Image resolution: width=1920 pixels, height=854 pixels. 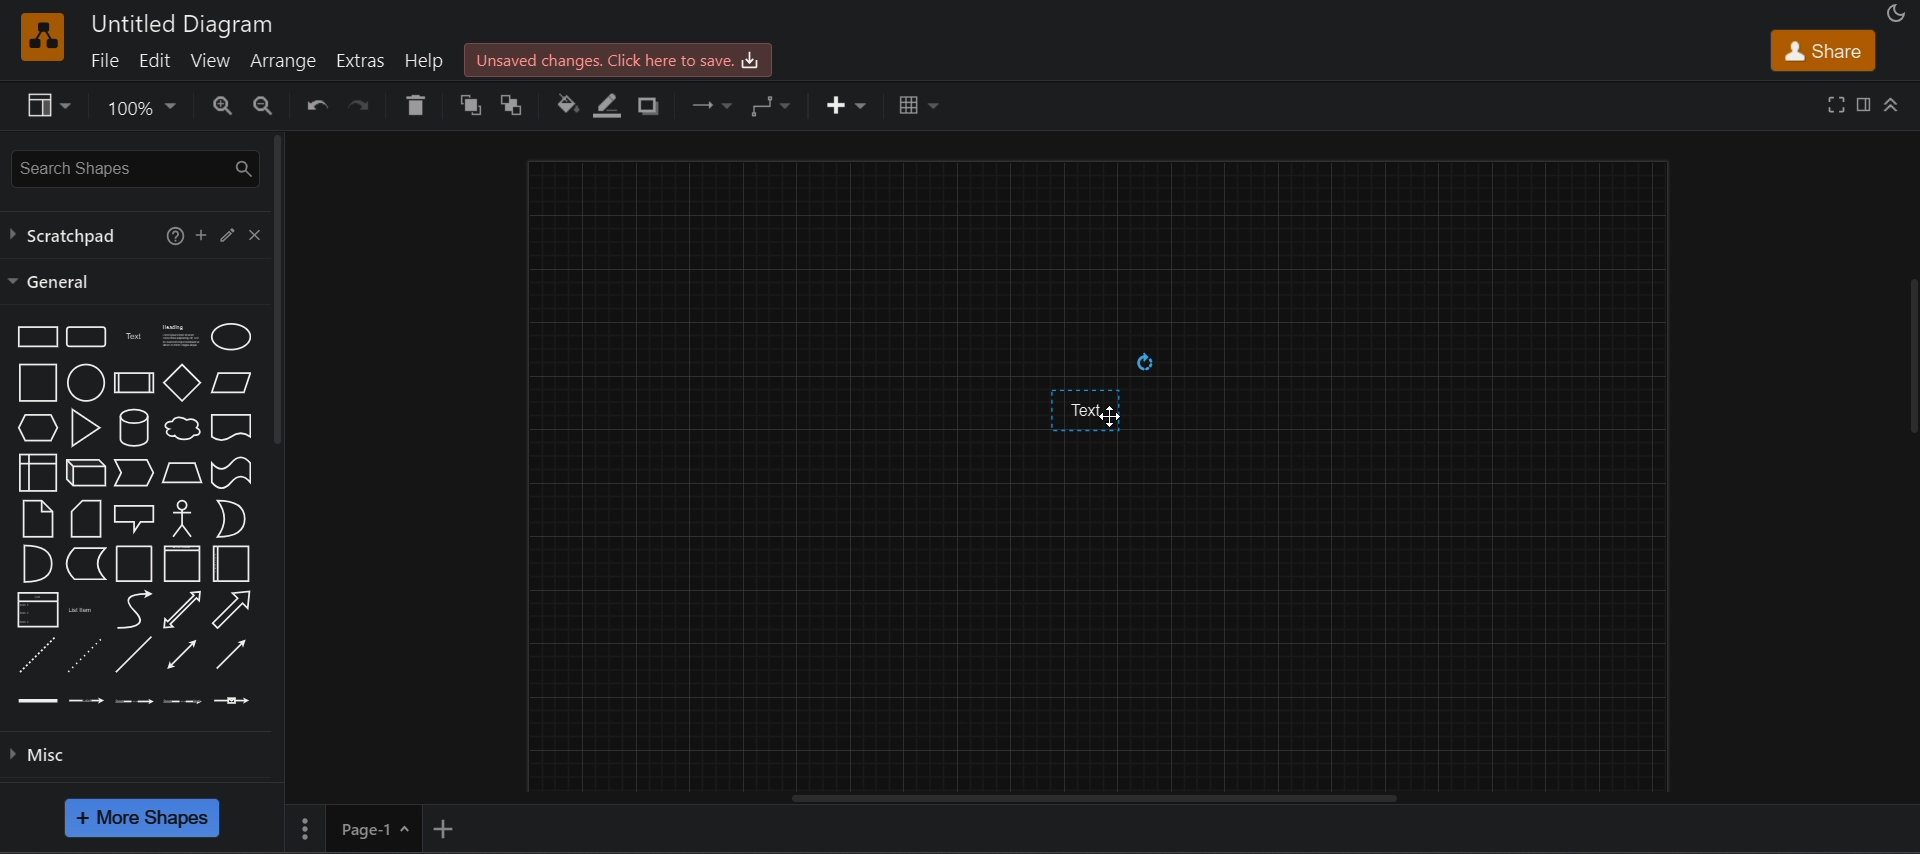 I want to click on Dotted line, so click(x=84, y=655).